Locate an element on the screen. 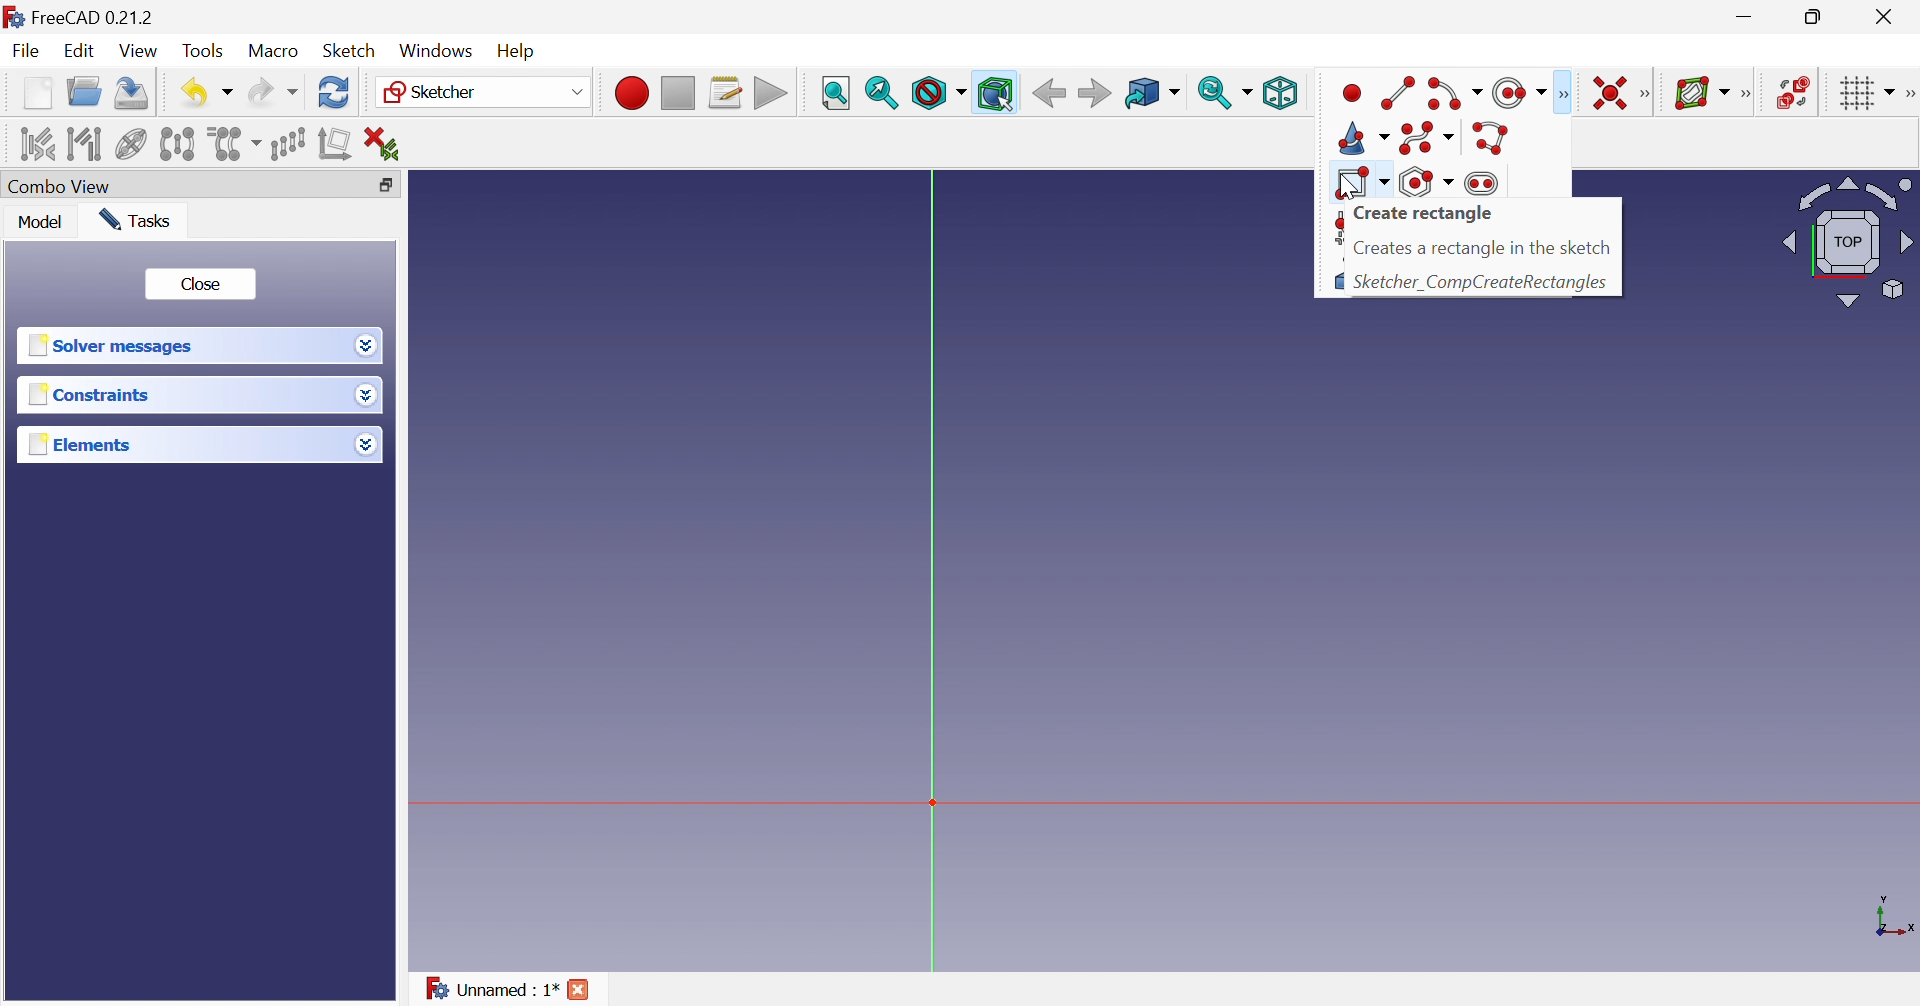 The image size is (1920, 1006). Create circle is located at coordinates (1519, 92).